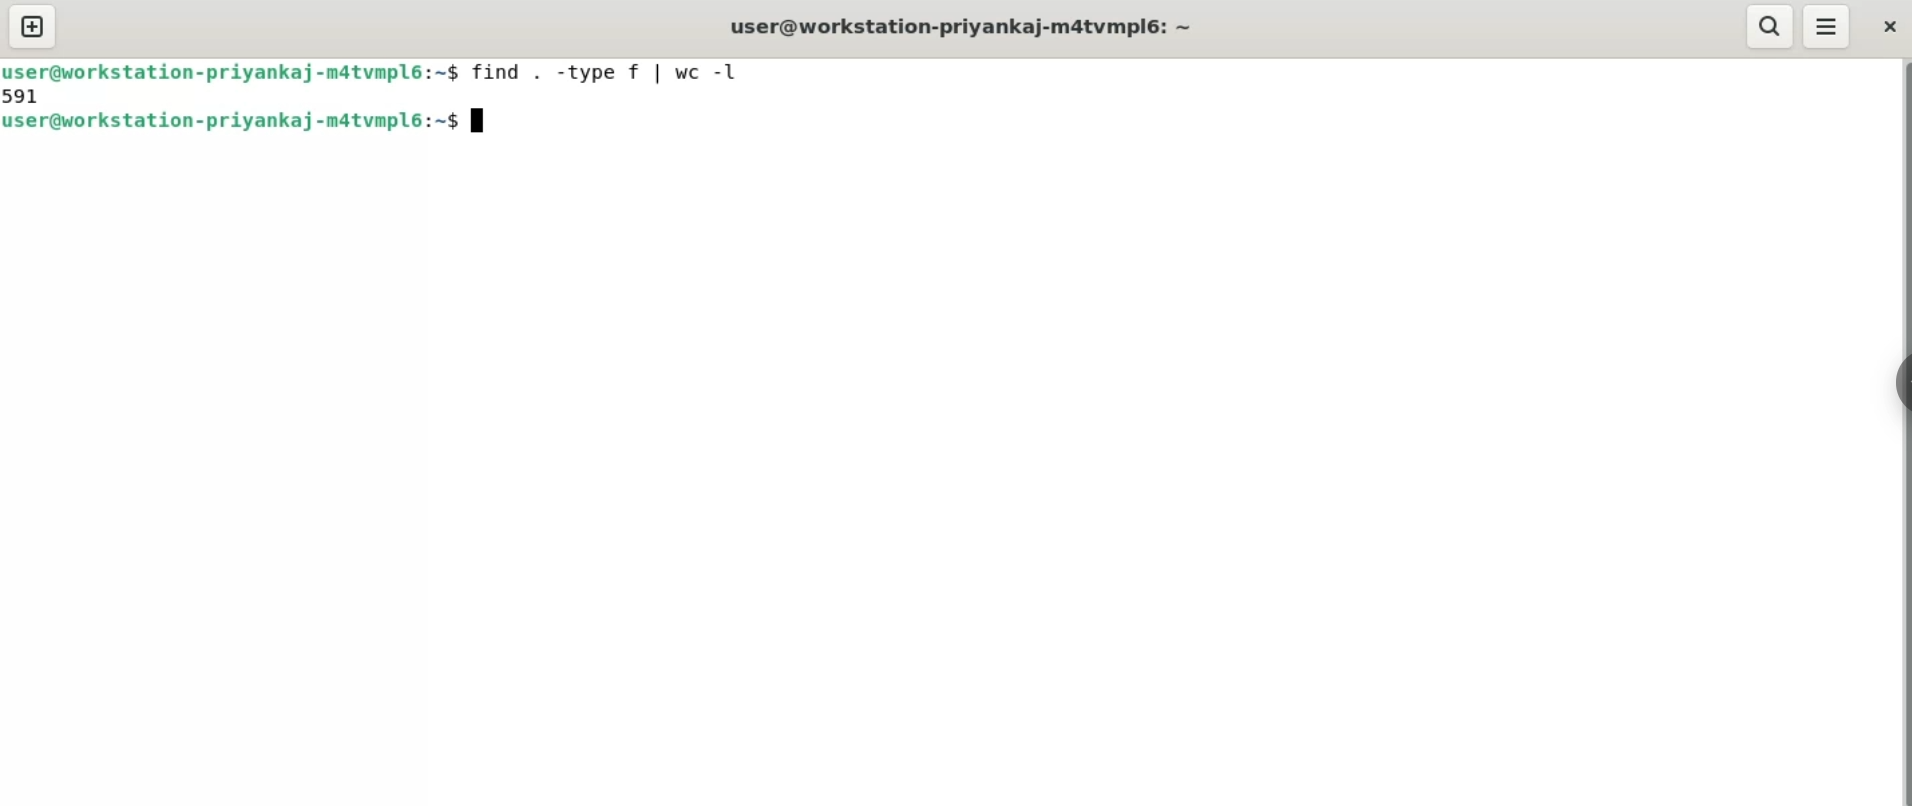 Image resolution: width=1912 pixels, height=806 pixels. Describe the element at coordinates (1768, 25) in the screenshot. I see `search` at that location.